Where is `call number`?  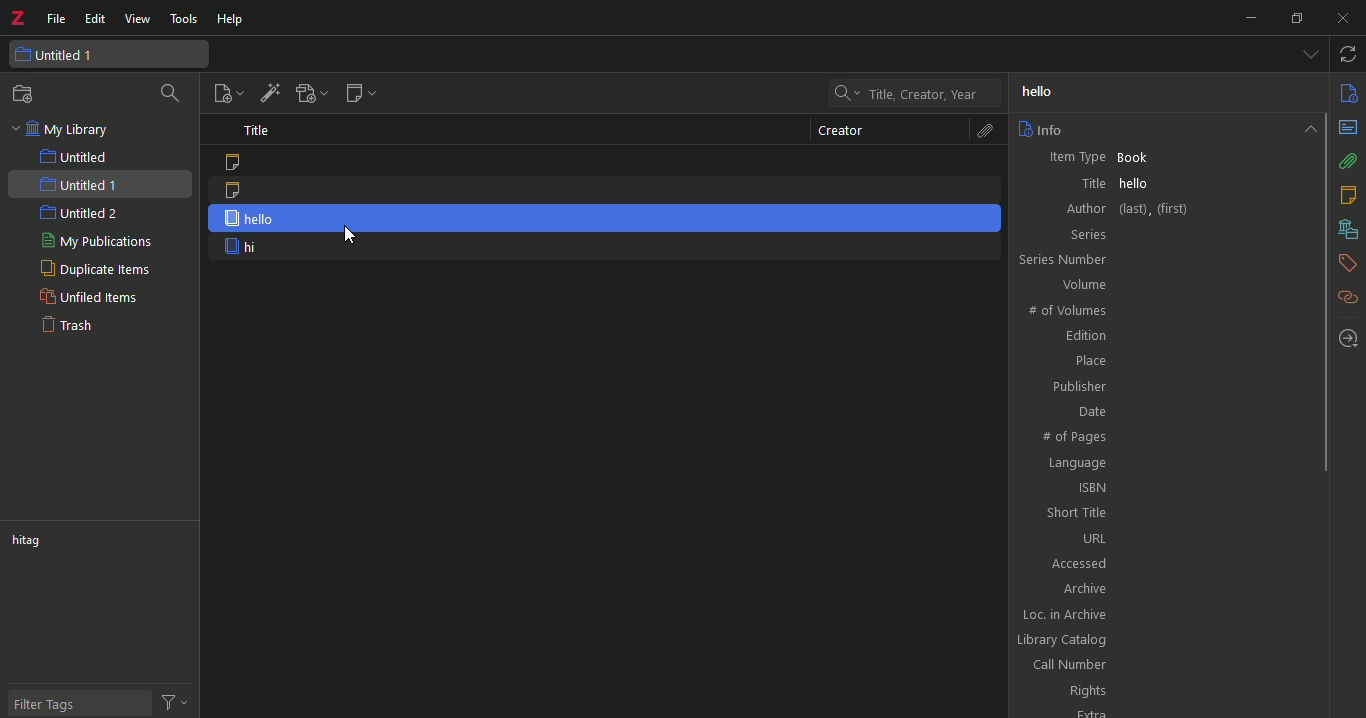 call number is located at coordinates (1075, 667).